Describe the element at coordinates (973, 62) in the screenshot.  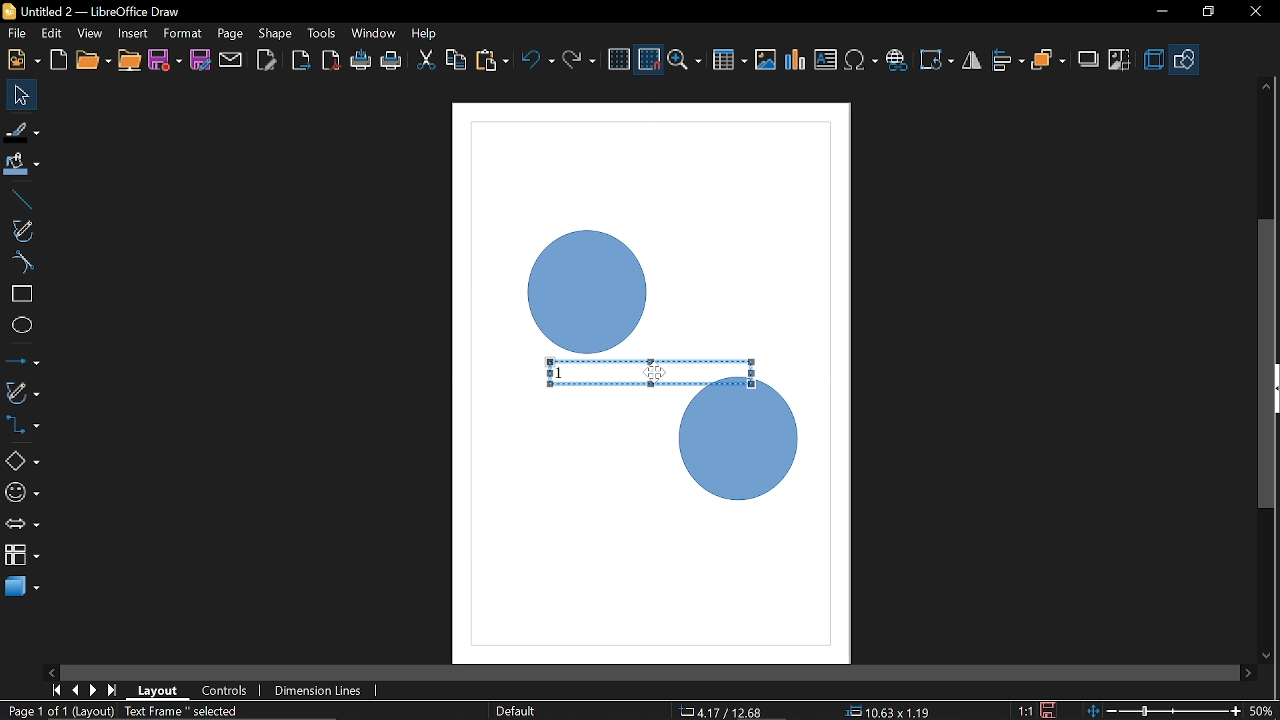
I see `flip` at that location.